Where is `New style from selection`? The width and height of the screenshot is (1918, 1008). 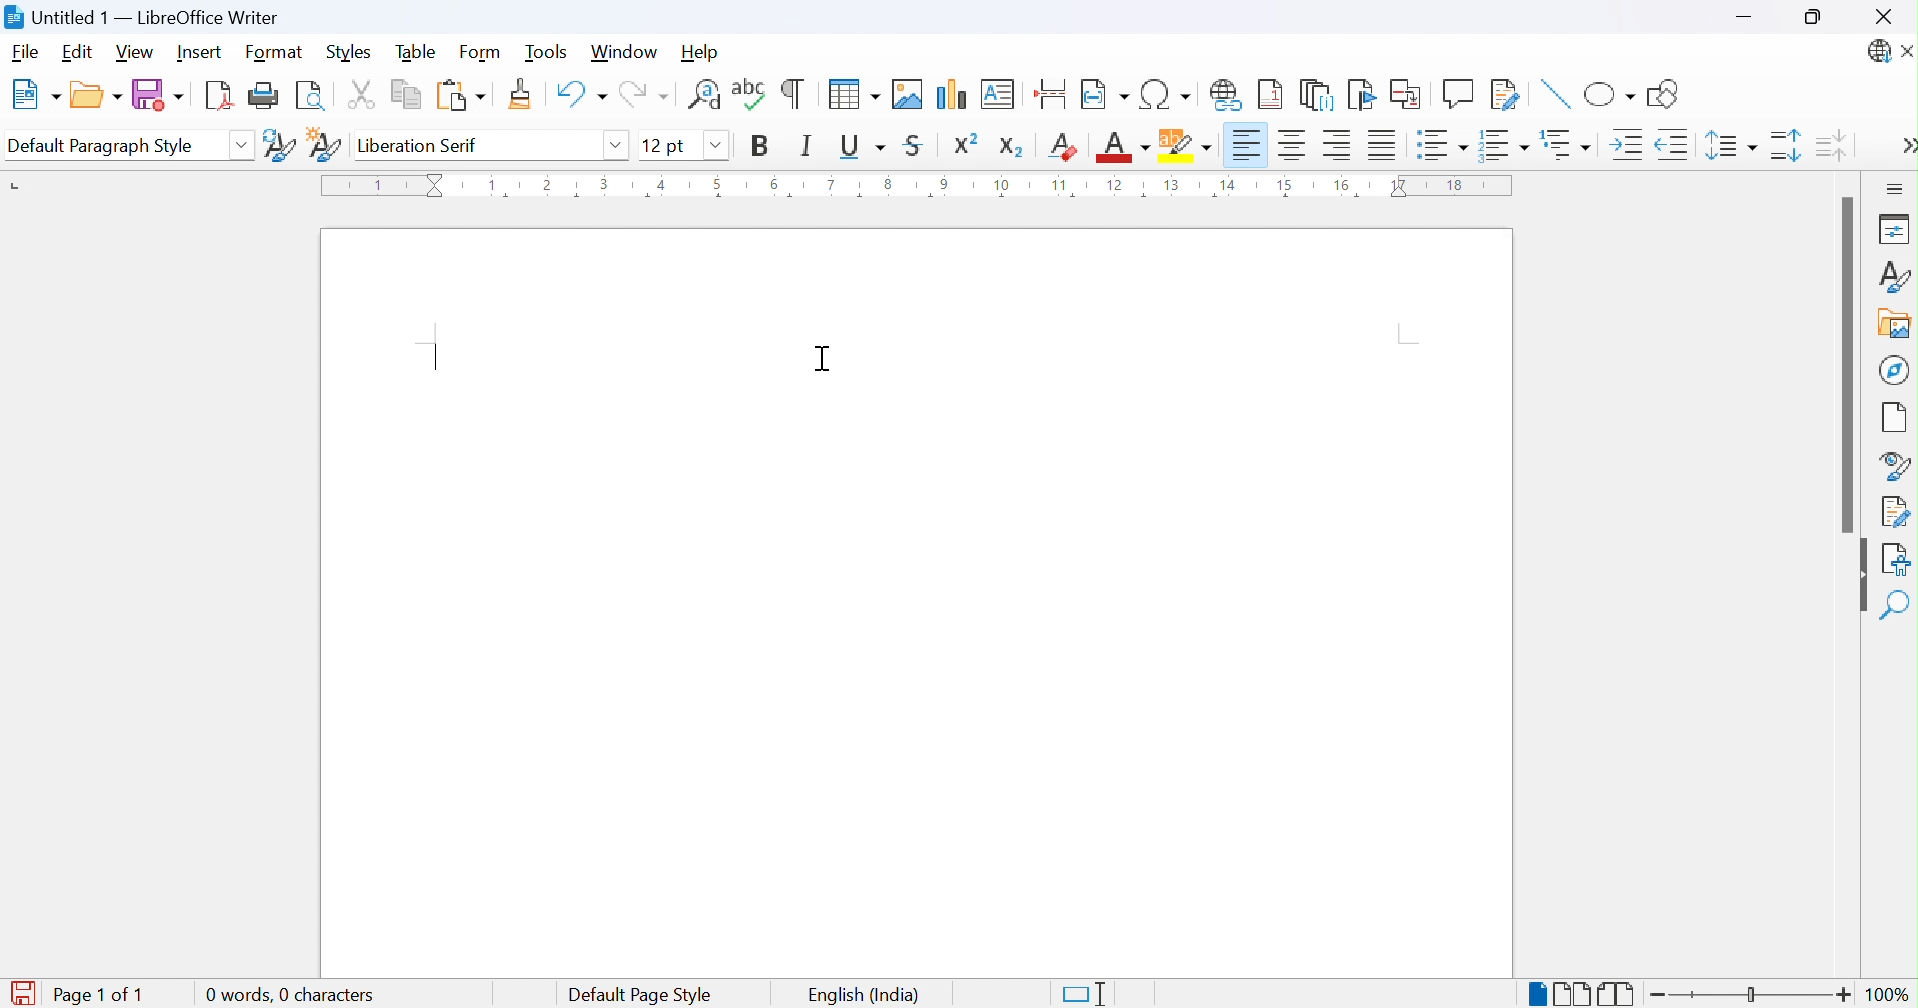
New style from selection is located at coordinates (326, 144).